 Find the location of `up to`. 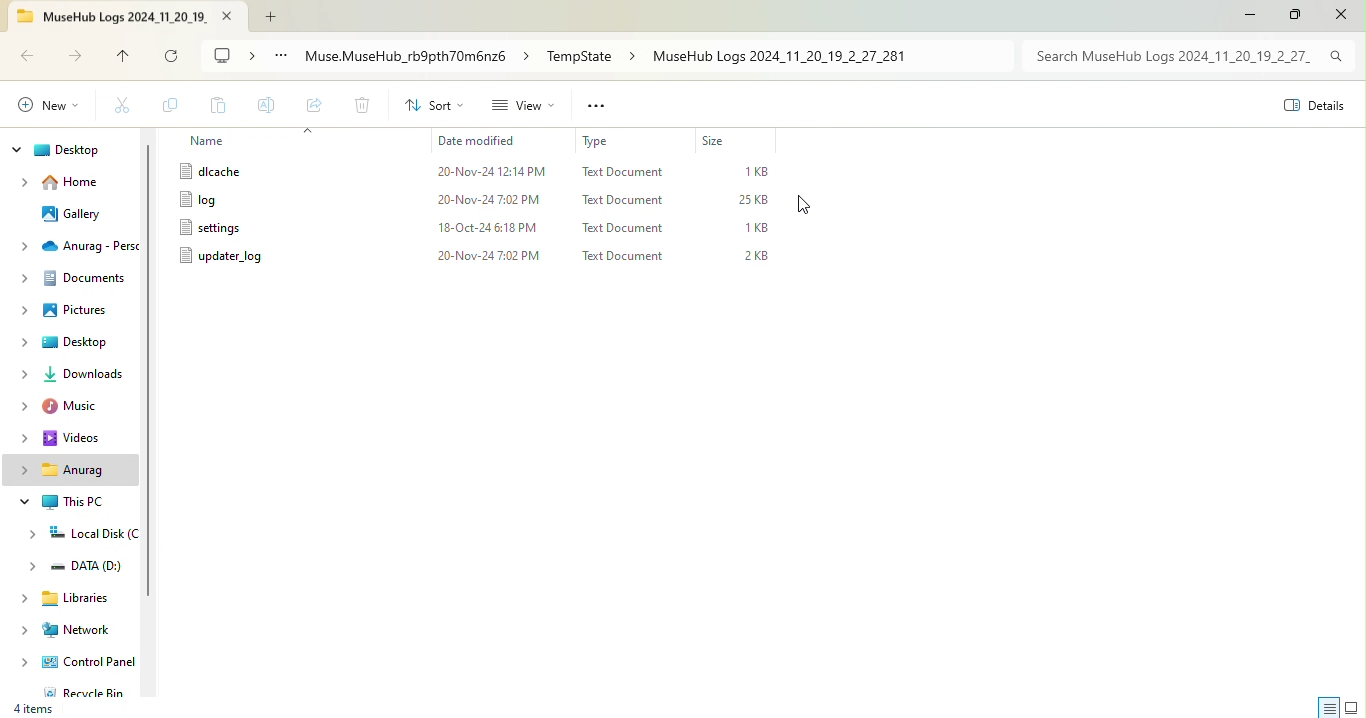

up to is located at coordinates (127, 57).